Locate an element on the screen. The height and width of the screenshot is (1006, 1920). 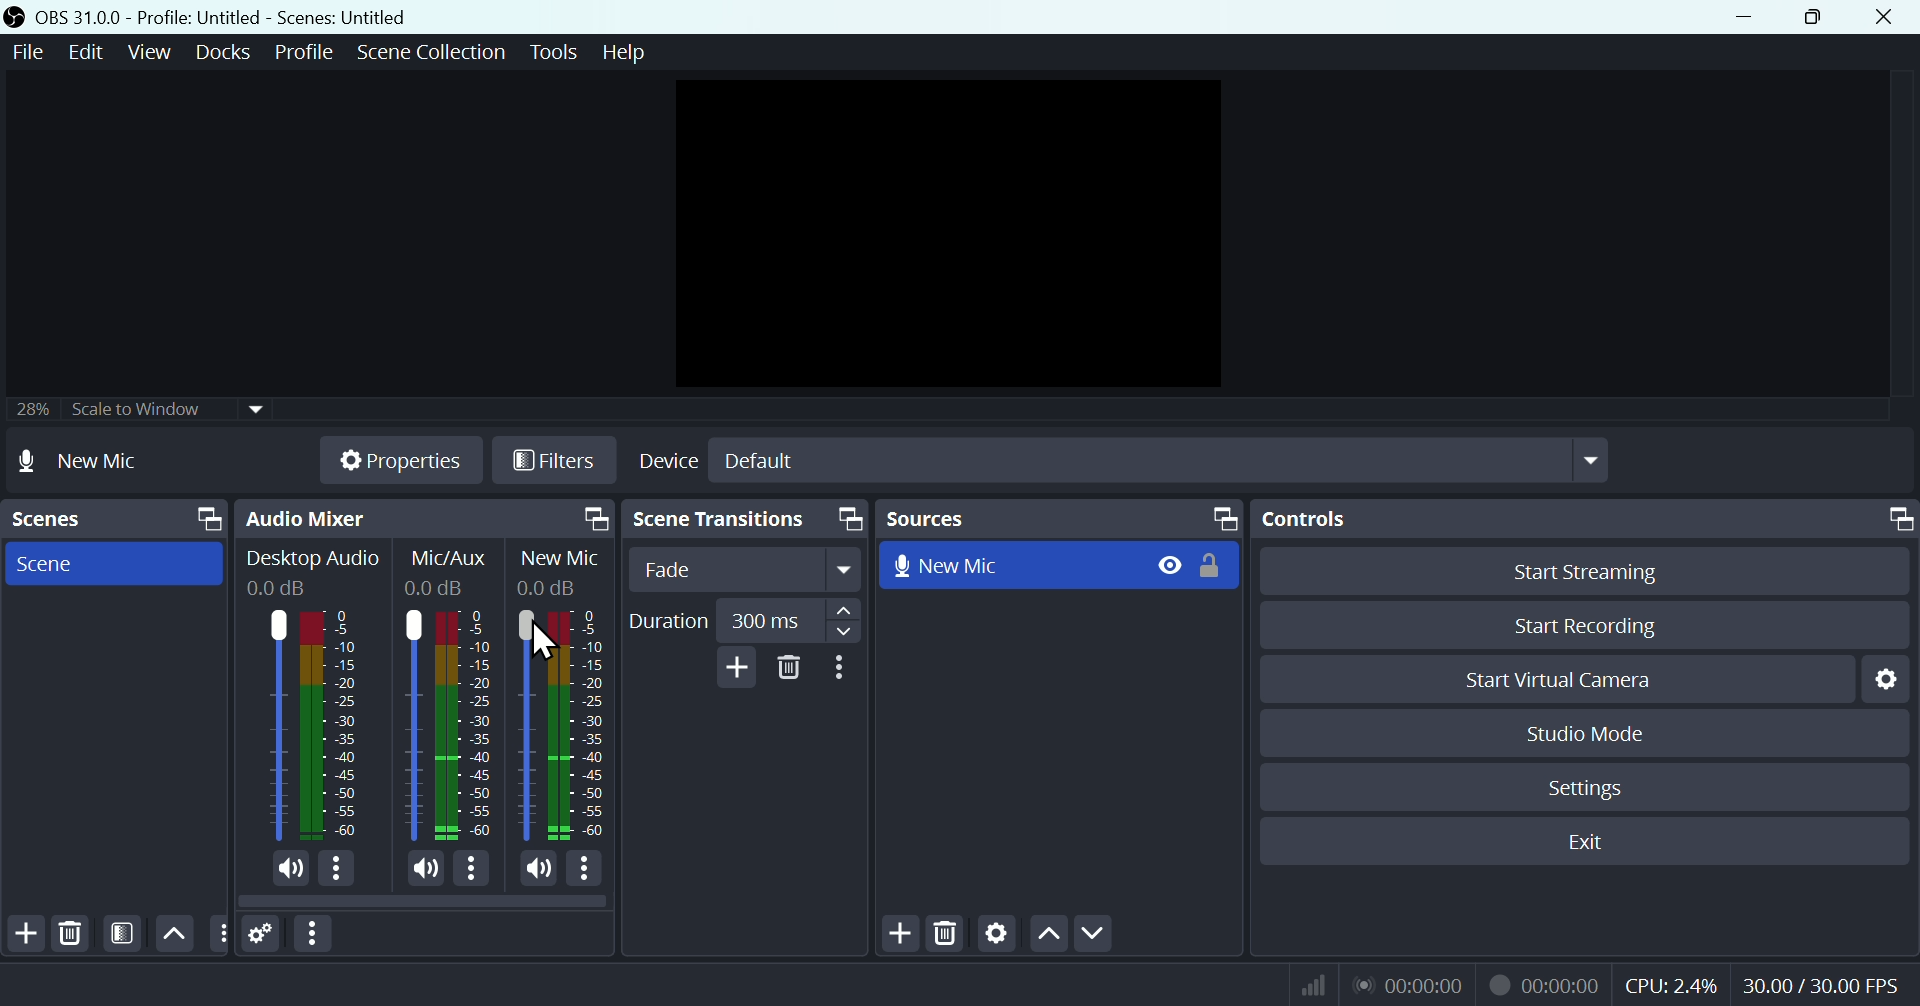
Hide/Display is located at coordinates (1168, 564).